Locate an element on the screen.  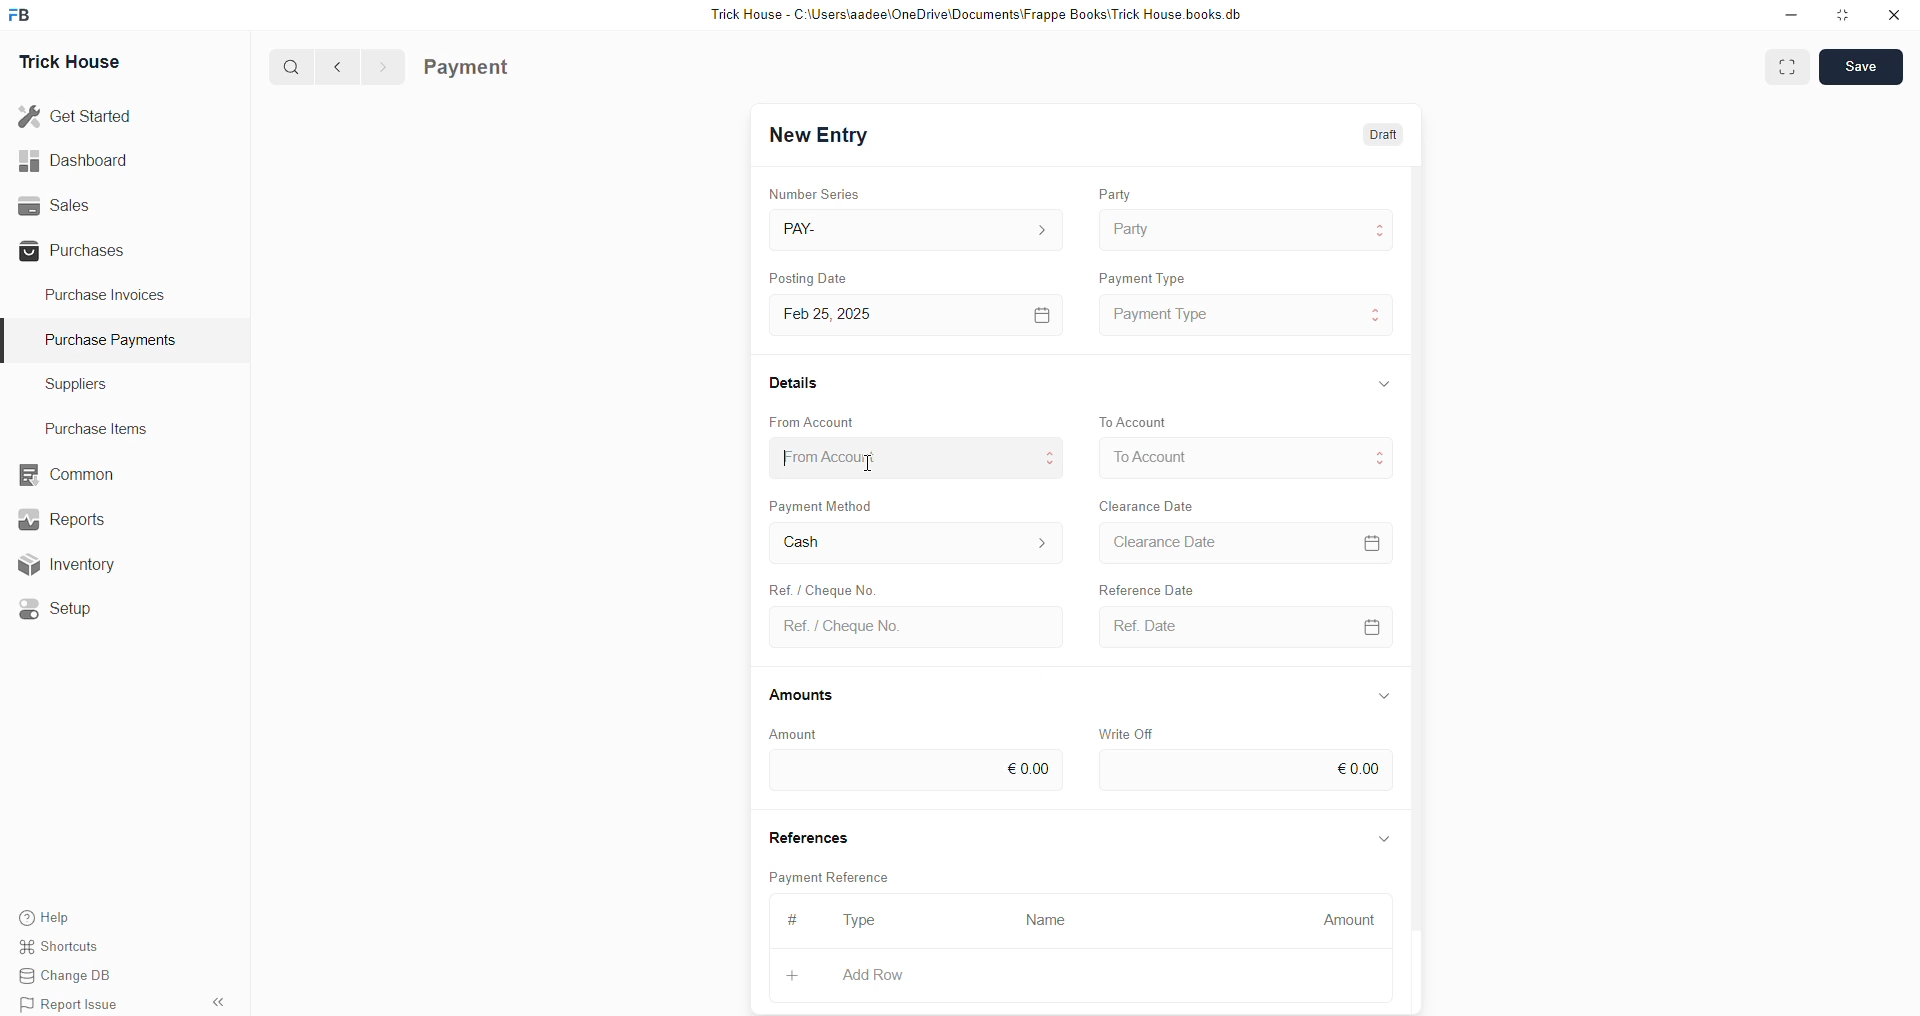
Amounts is located at coordinates (810, 696).